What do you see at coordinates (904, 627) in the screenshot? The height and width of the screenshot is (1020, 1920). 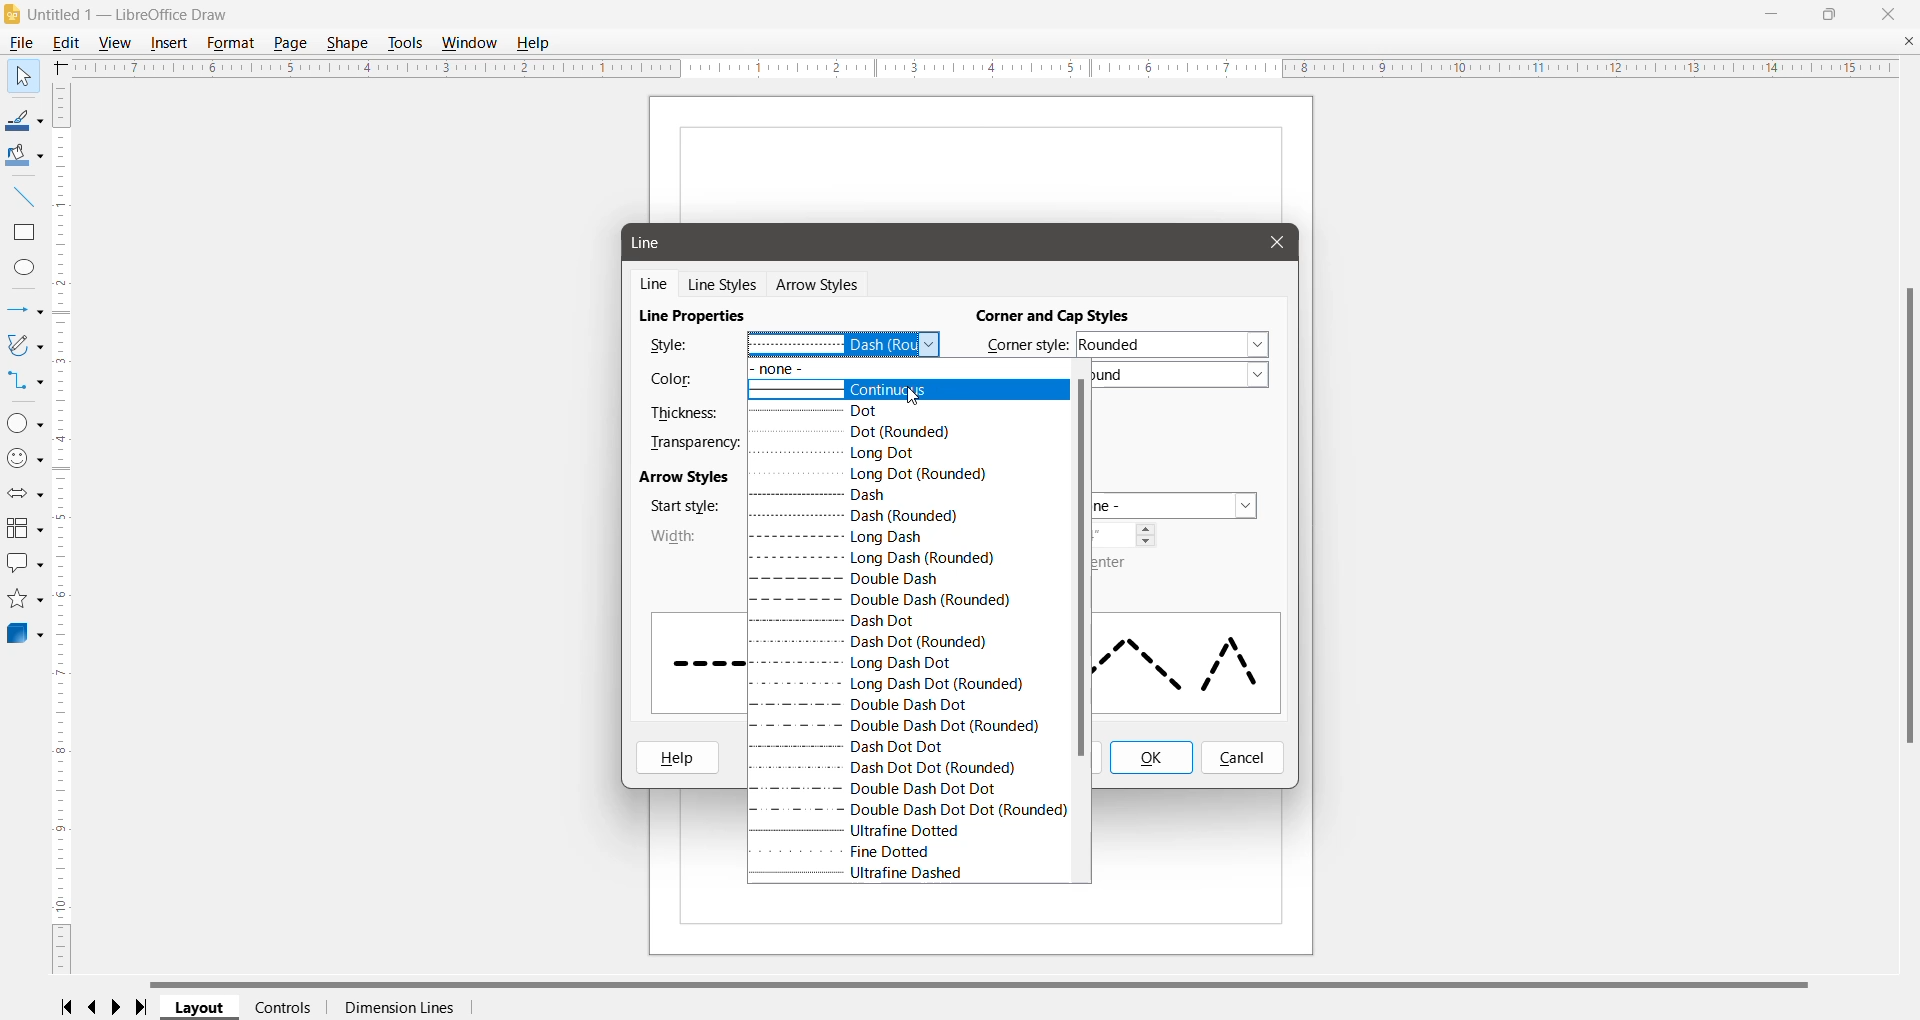 I see `Available Line Styles` at bounding box center [904, 627].